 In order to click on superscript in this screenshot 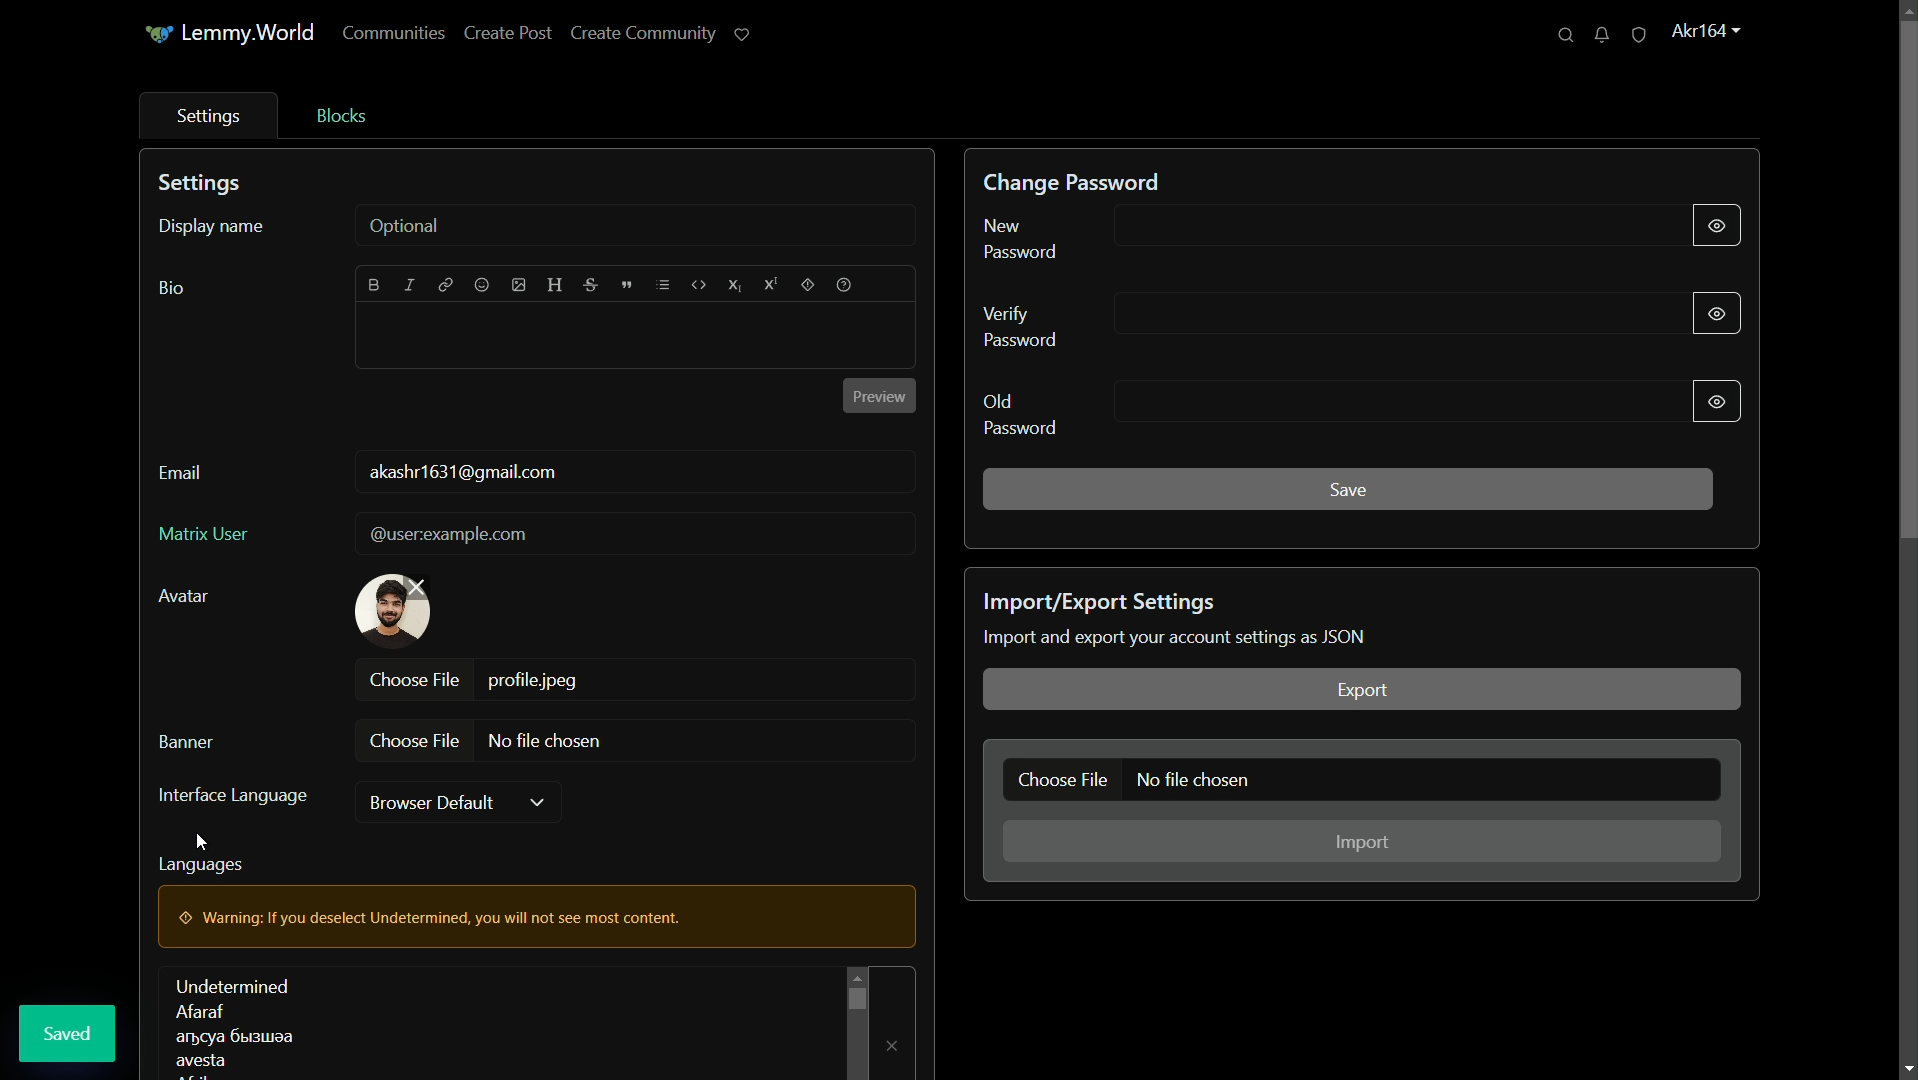, I will do `click(770, 284)`.